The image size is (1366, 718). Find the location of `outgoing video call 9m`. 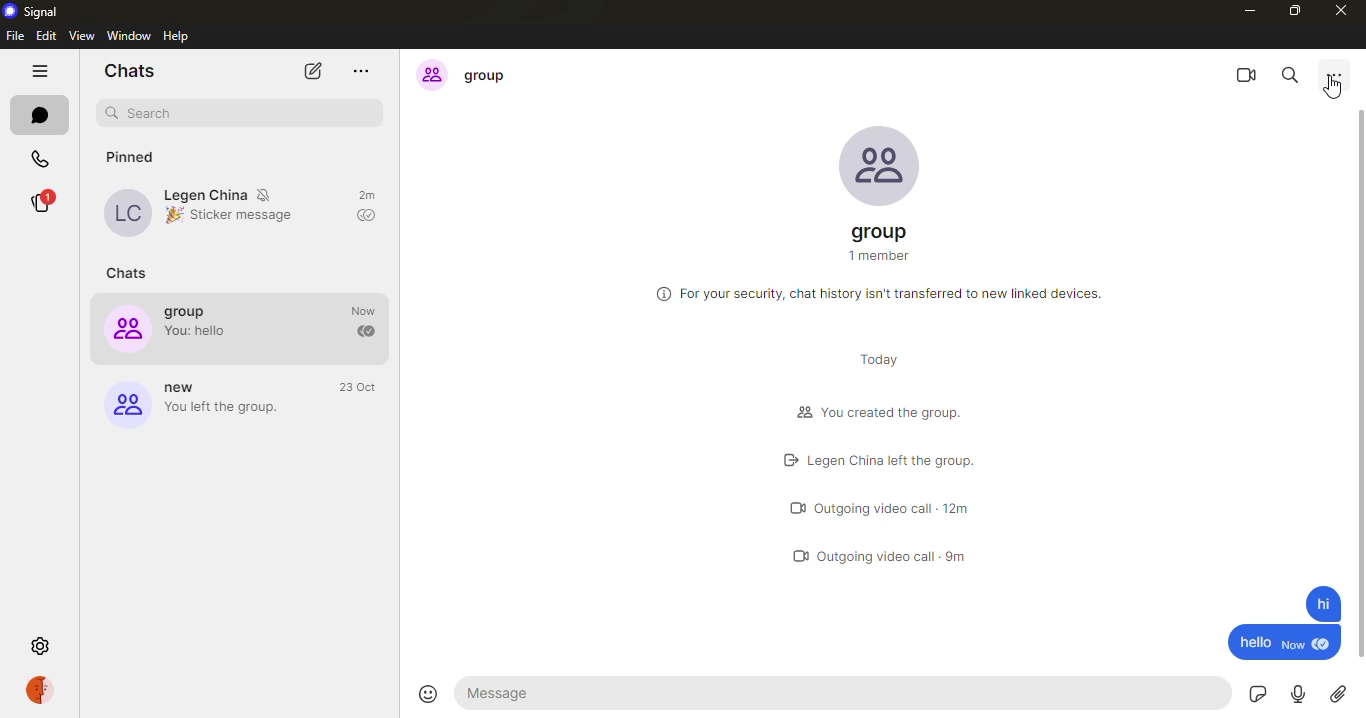

outgoing video call 9m is located at coordinates (898, 553).